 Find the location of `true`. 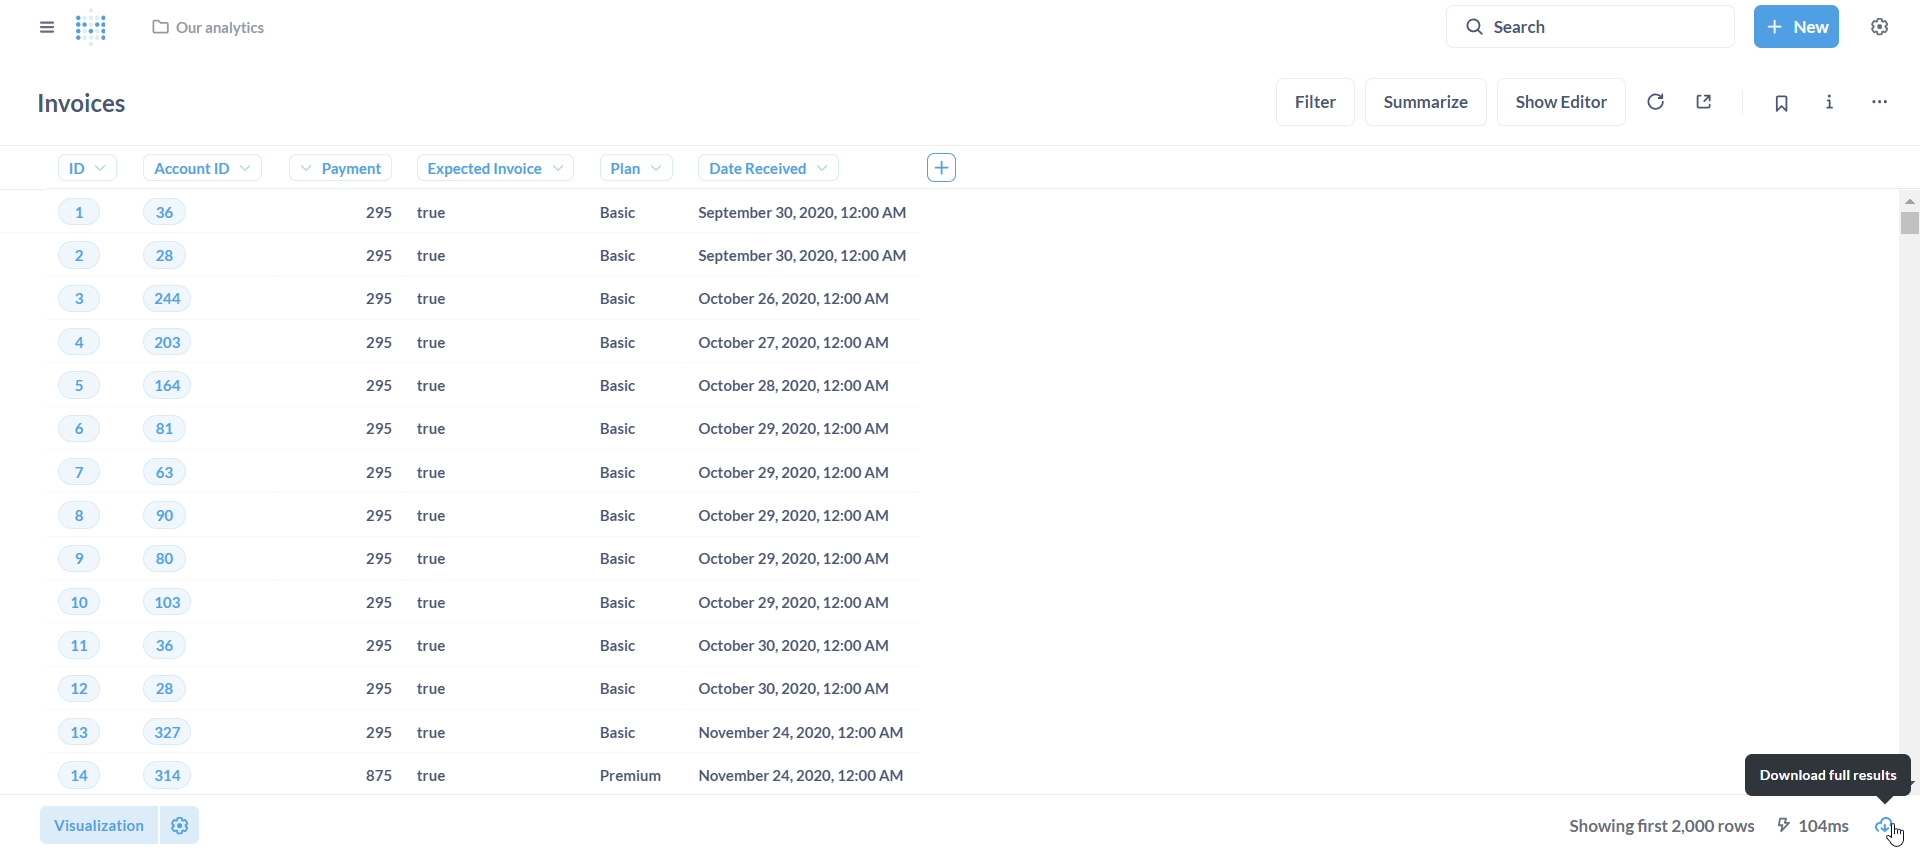

true is located at coordinates (443, 344).